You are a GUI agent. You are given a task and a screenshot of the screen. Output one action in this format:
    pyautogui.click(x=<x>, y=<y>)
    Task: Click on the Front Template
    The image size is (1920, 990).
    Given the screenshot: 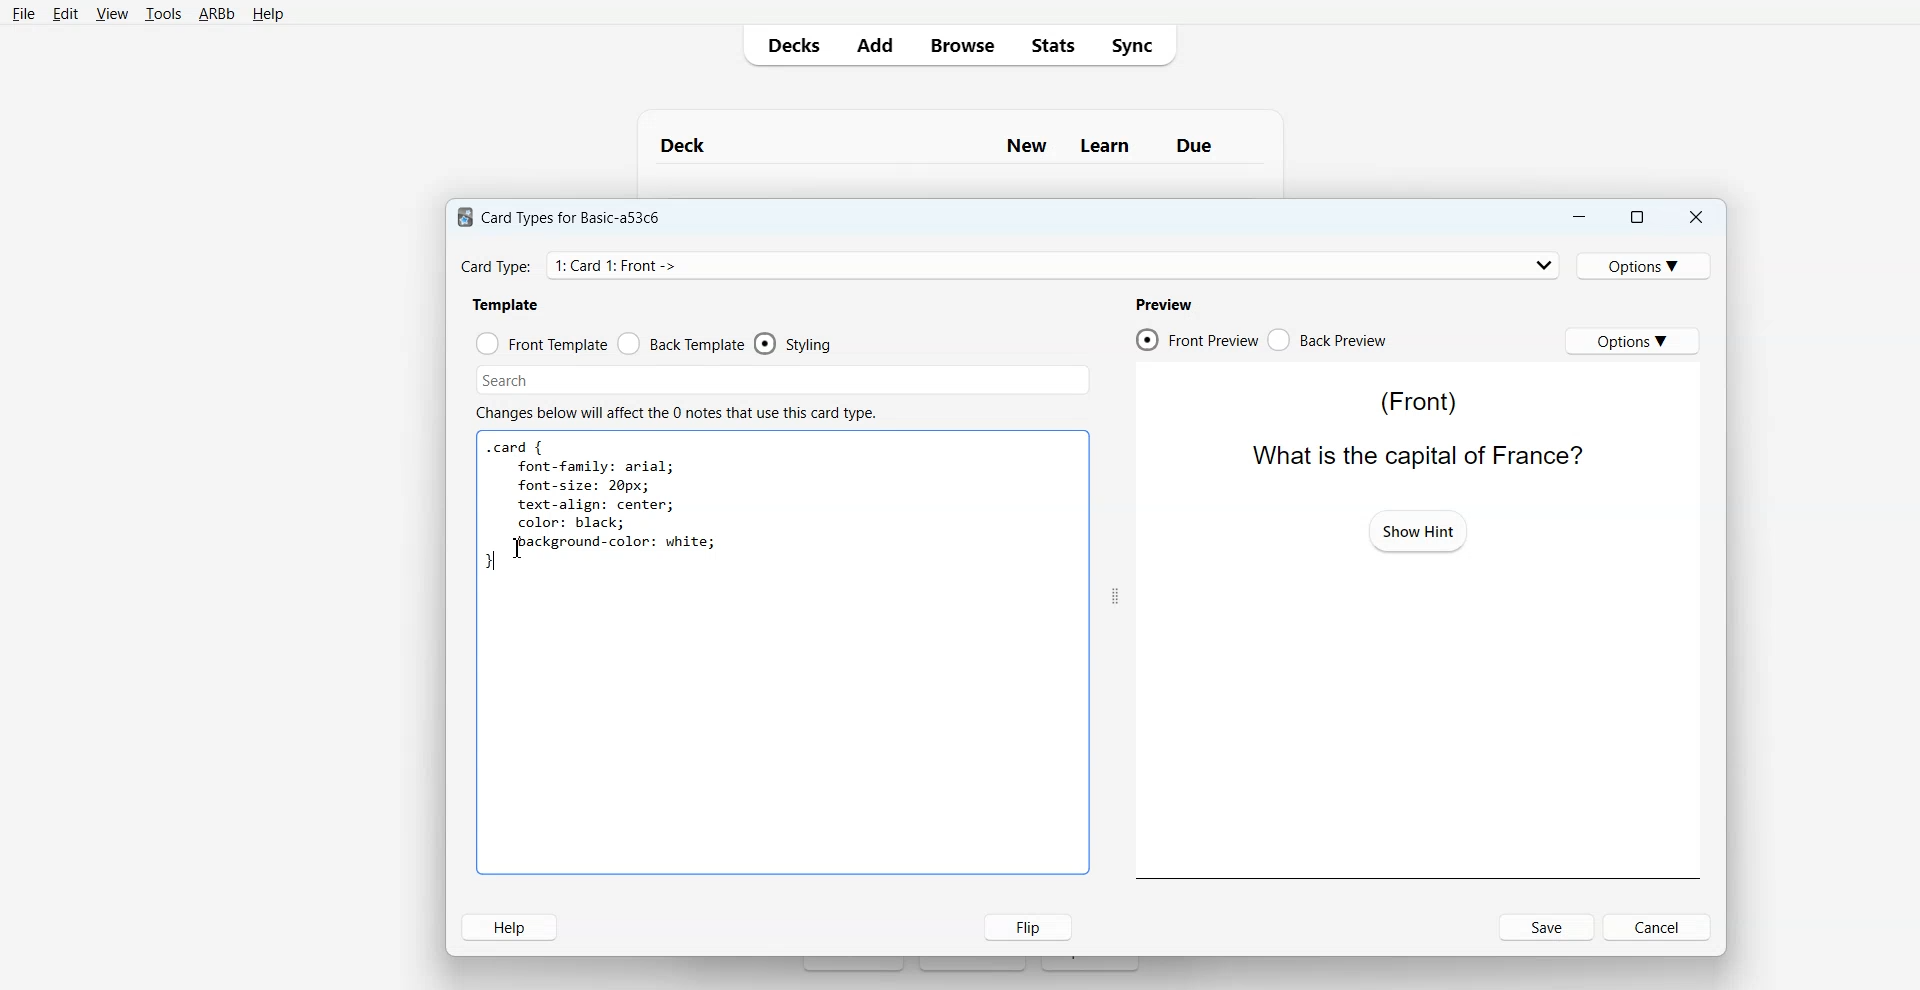 What is the action you would take?
    pyautogui.click(x=542, y=344)
    